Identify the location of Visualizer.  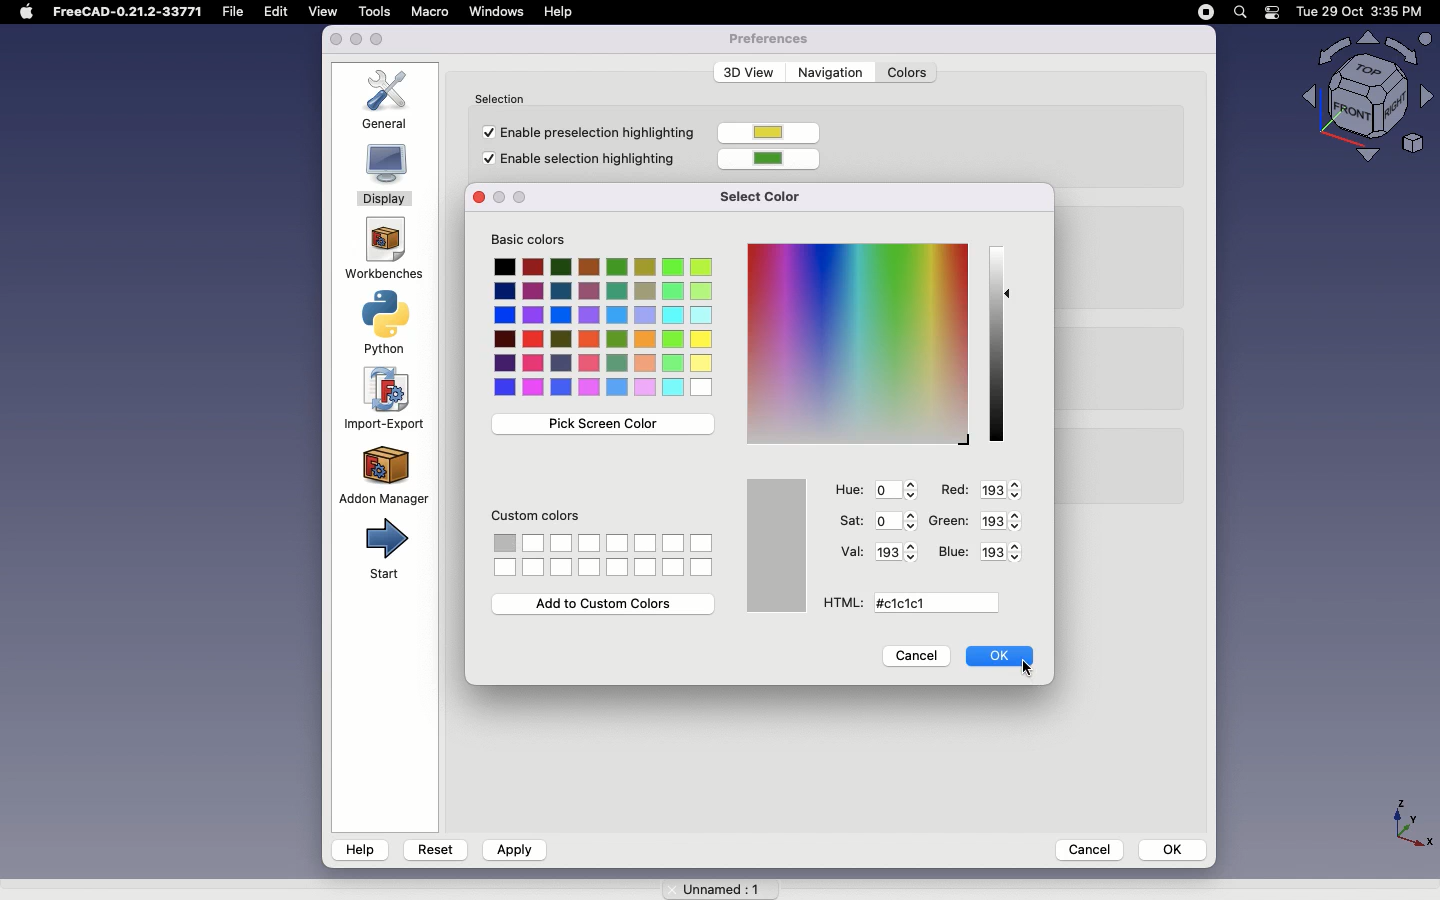
(1360, 98).